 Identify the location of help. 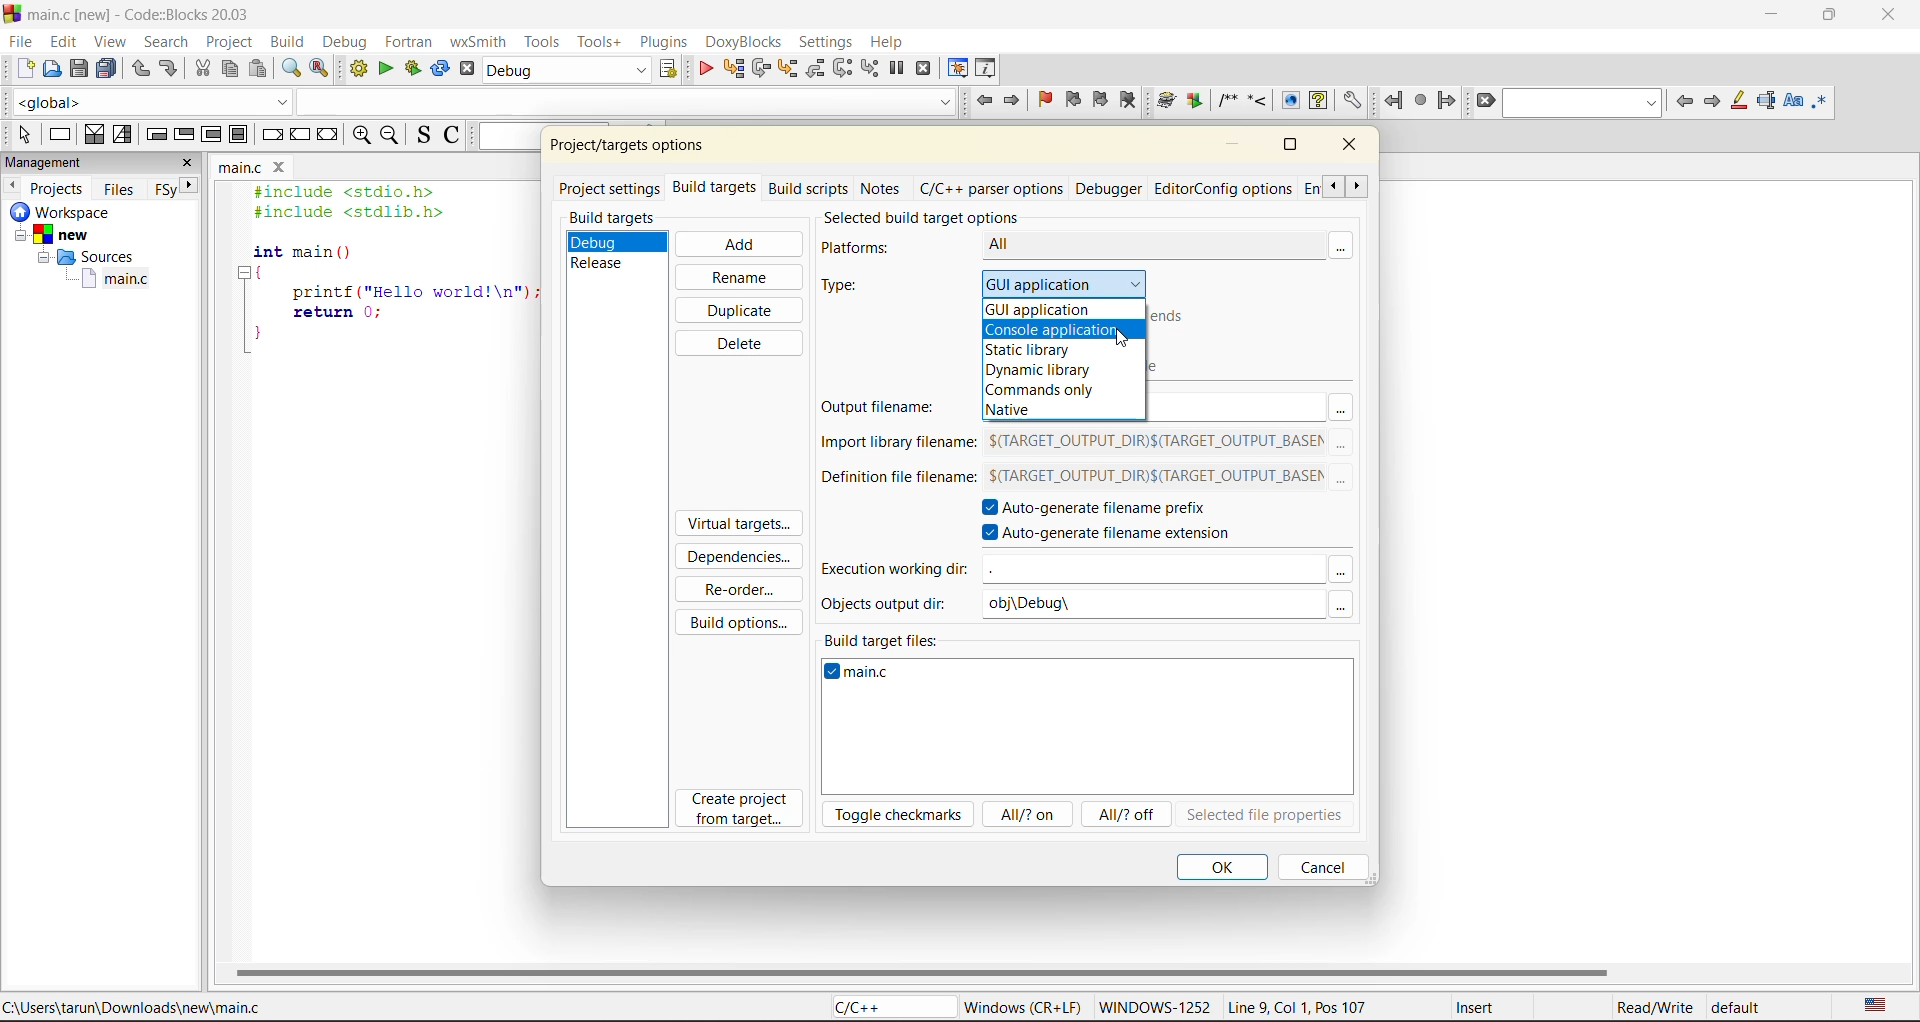
(893, 39).